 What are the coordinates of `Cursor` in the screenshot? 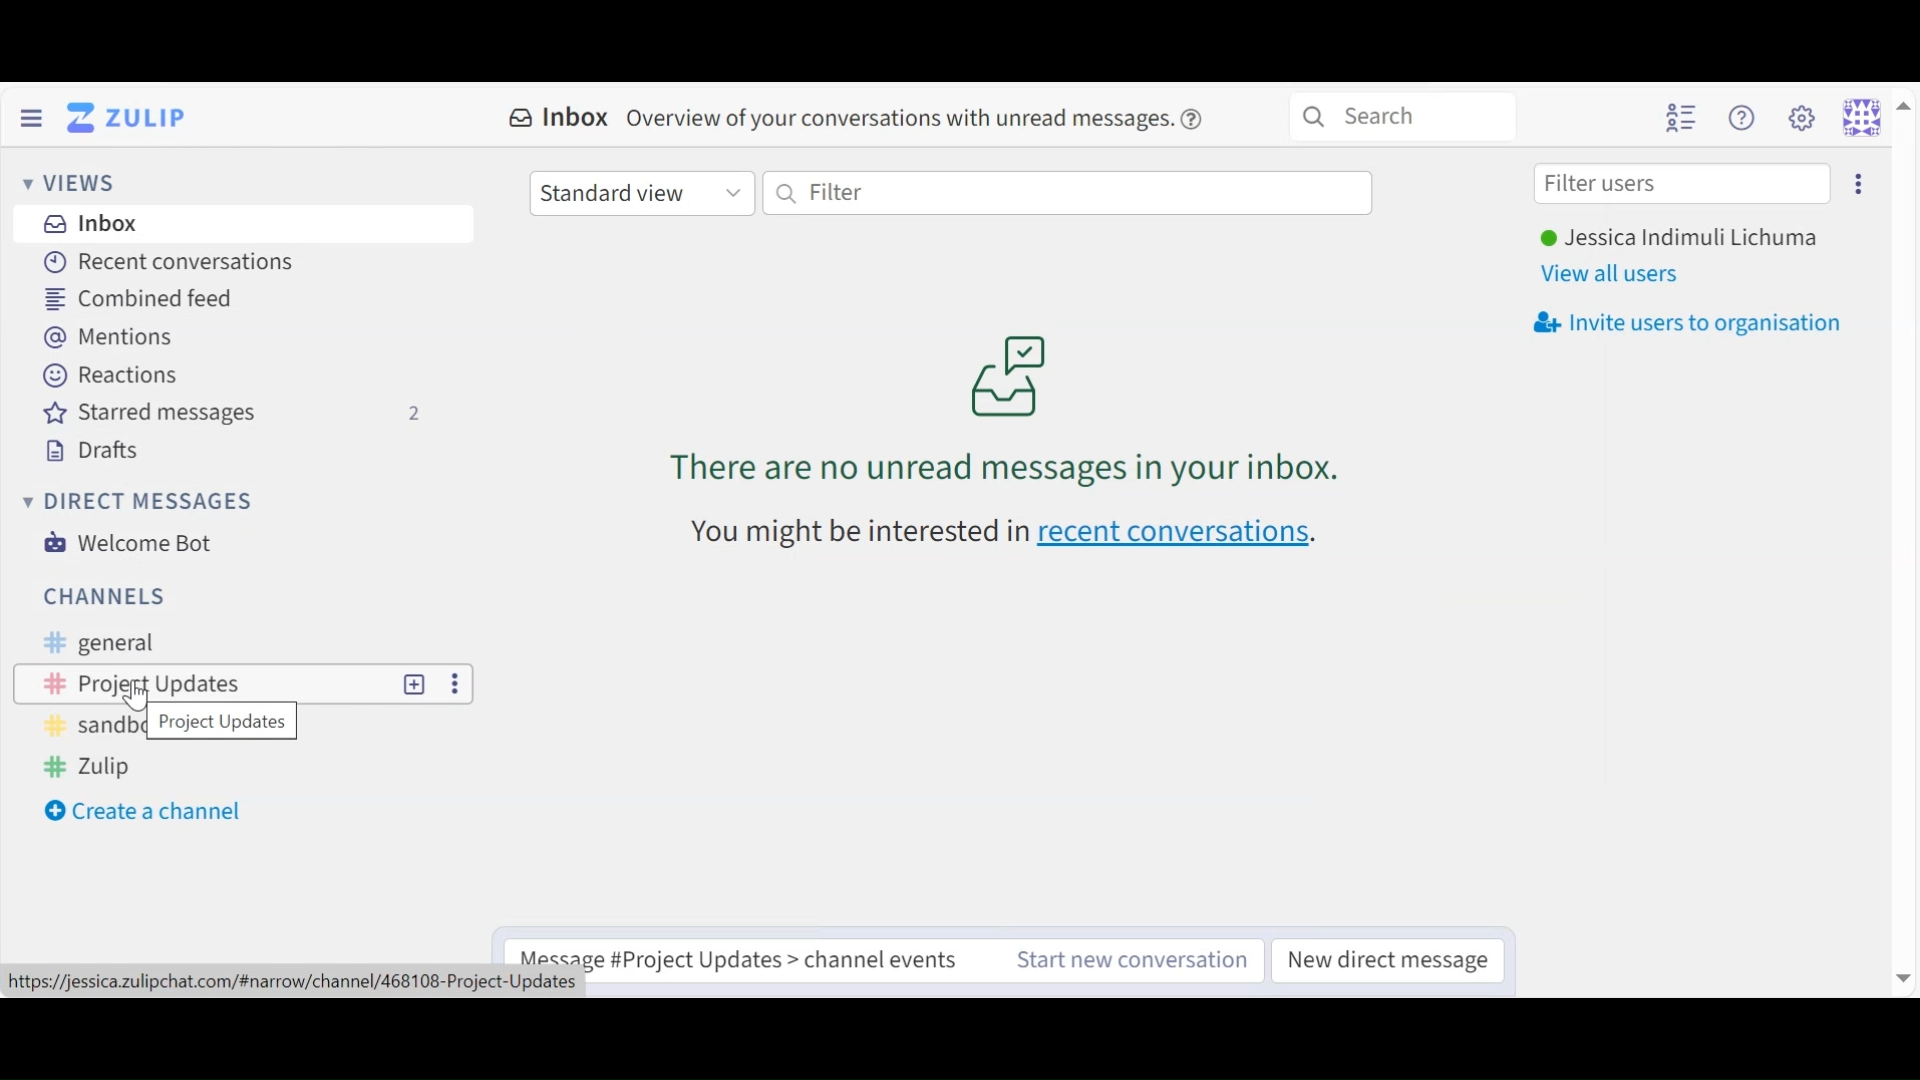 It's located at (139, 698).